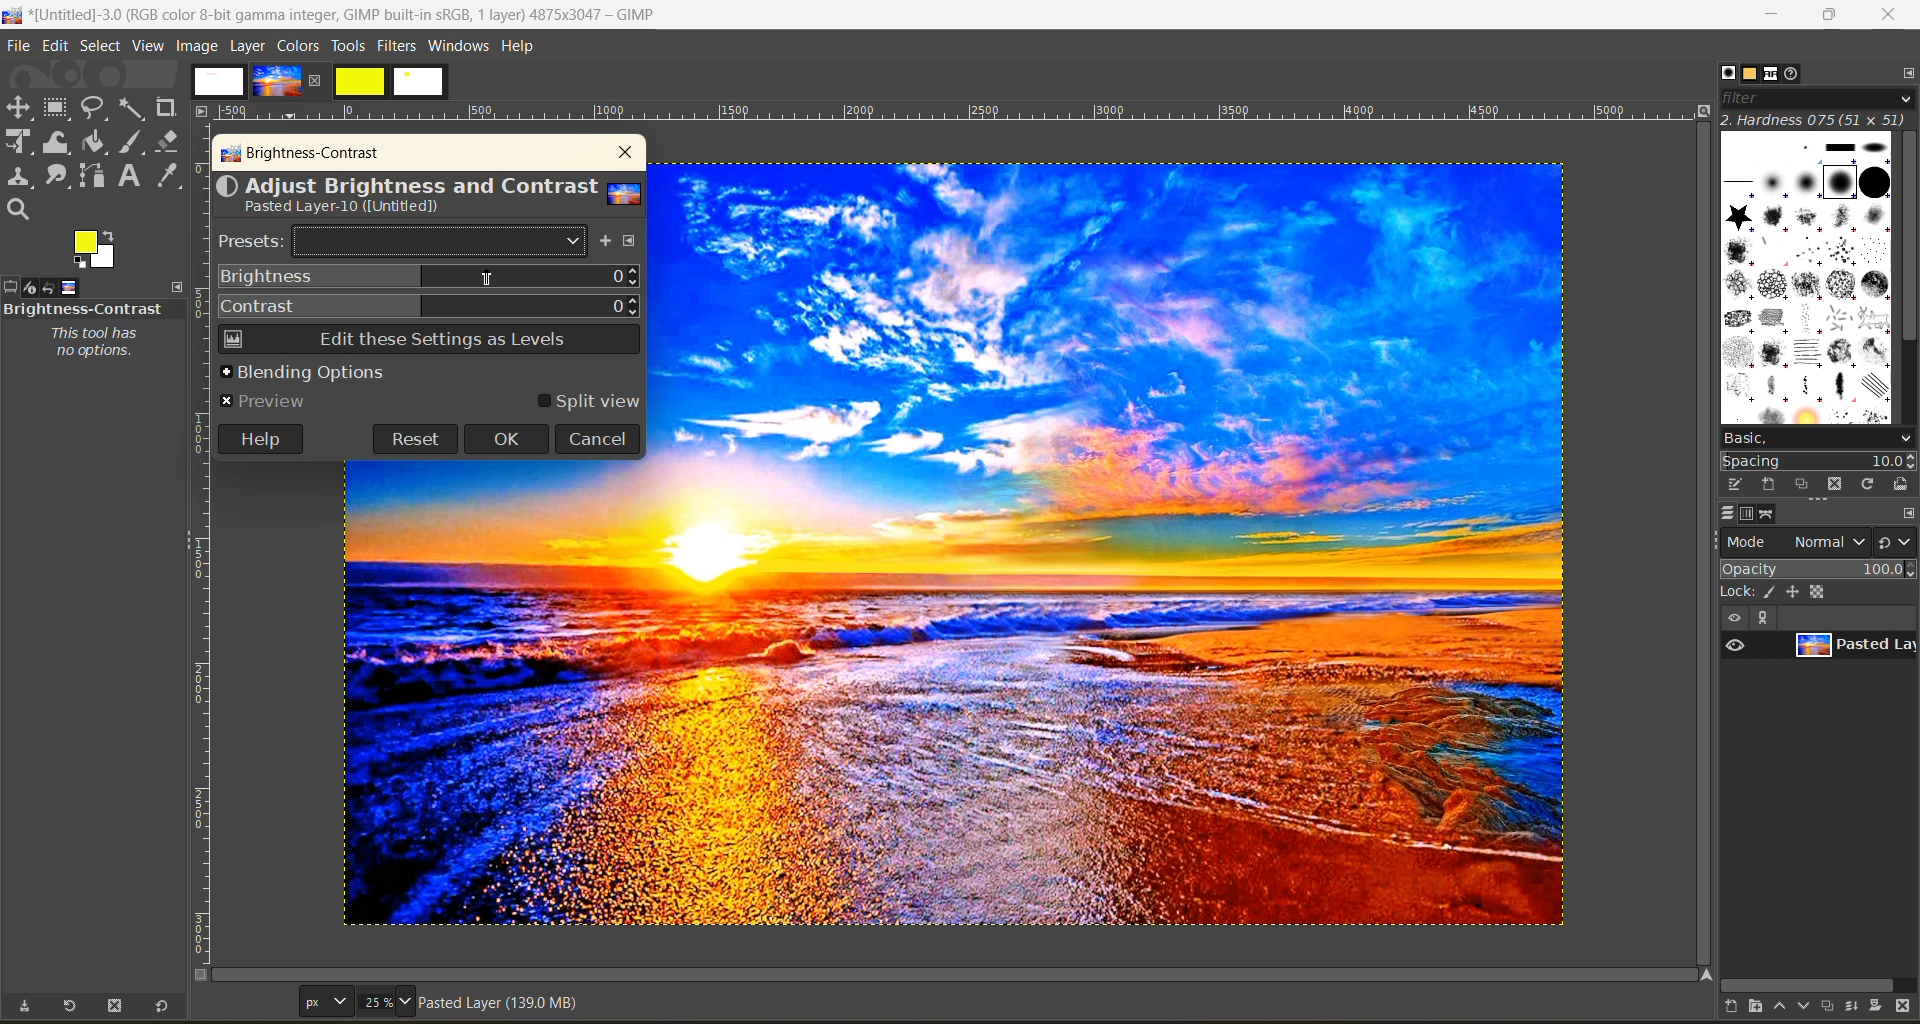 The image size is (1920, 1024). I want to click on This tool has no options, so click(92, 343).